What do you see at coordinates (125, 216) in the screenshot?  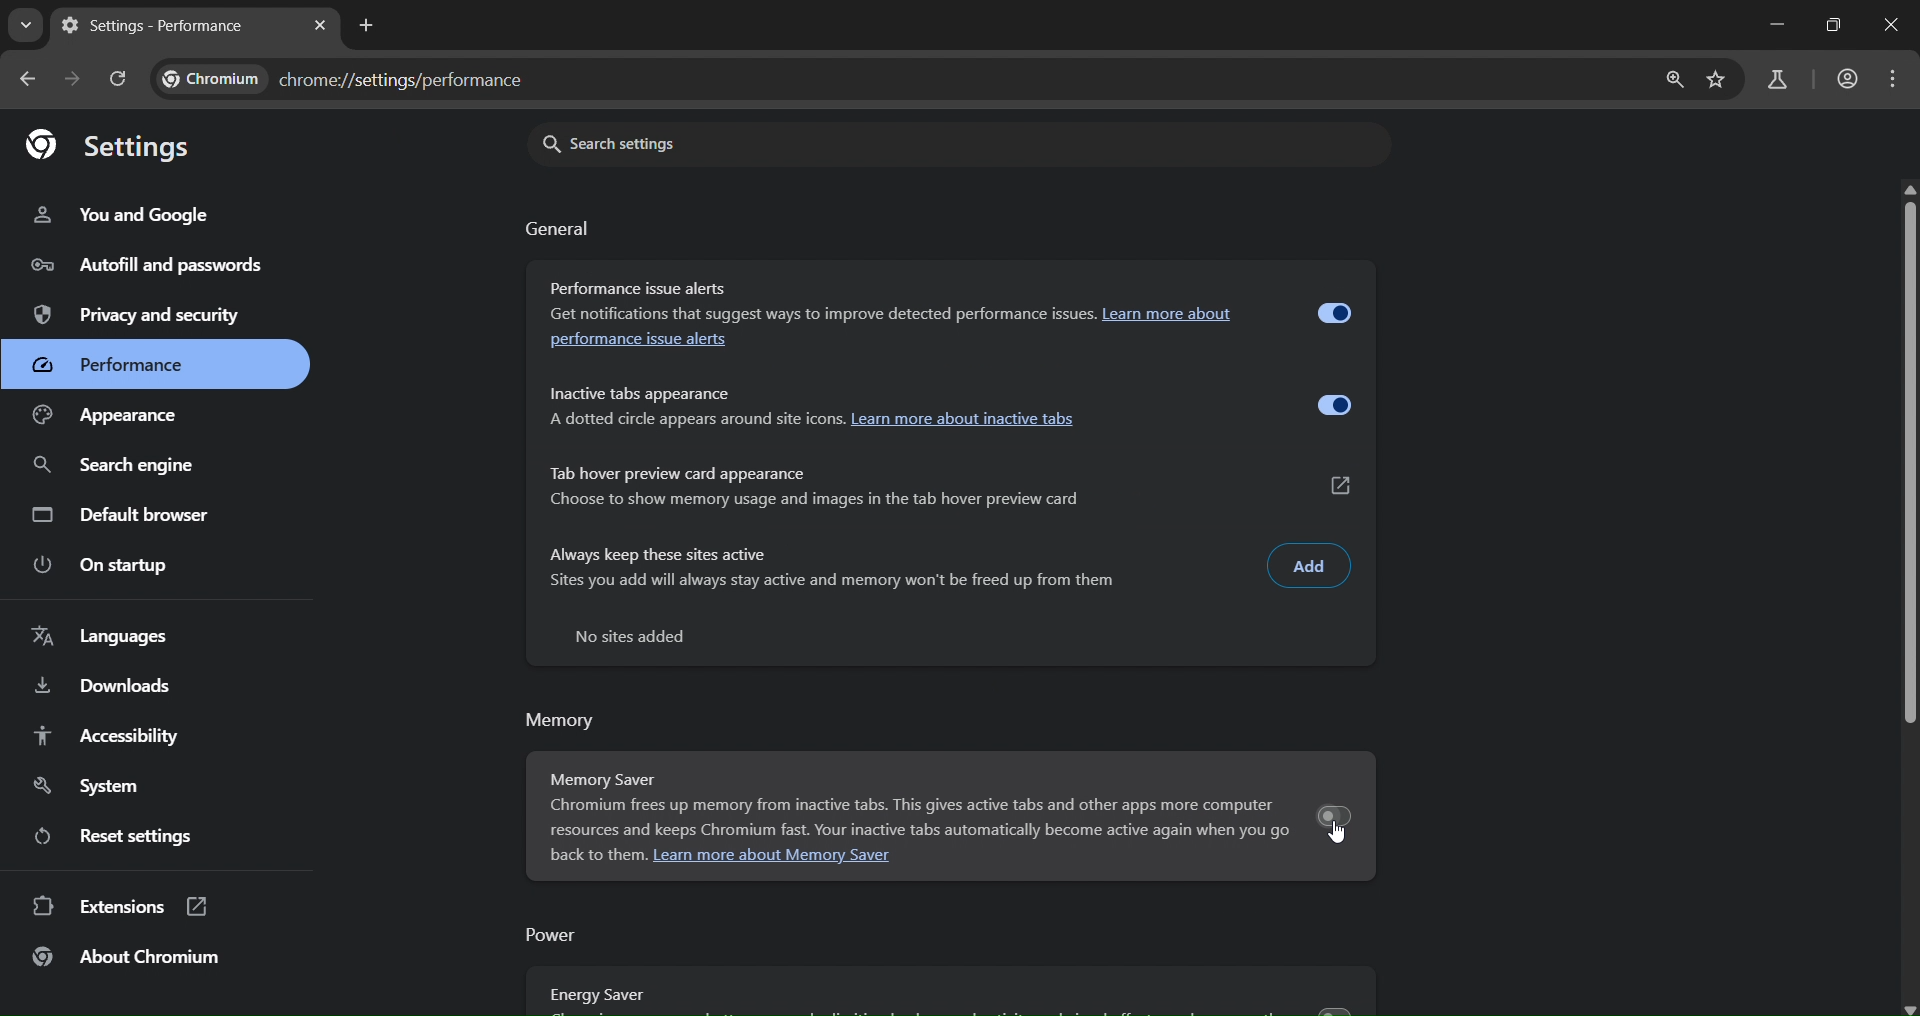 I see `you & ggogle` at bounding box center [125, 216].